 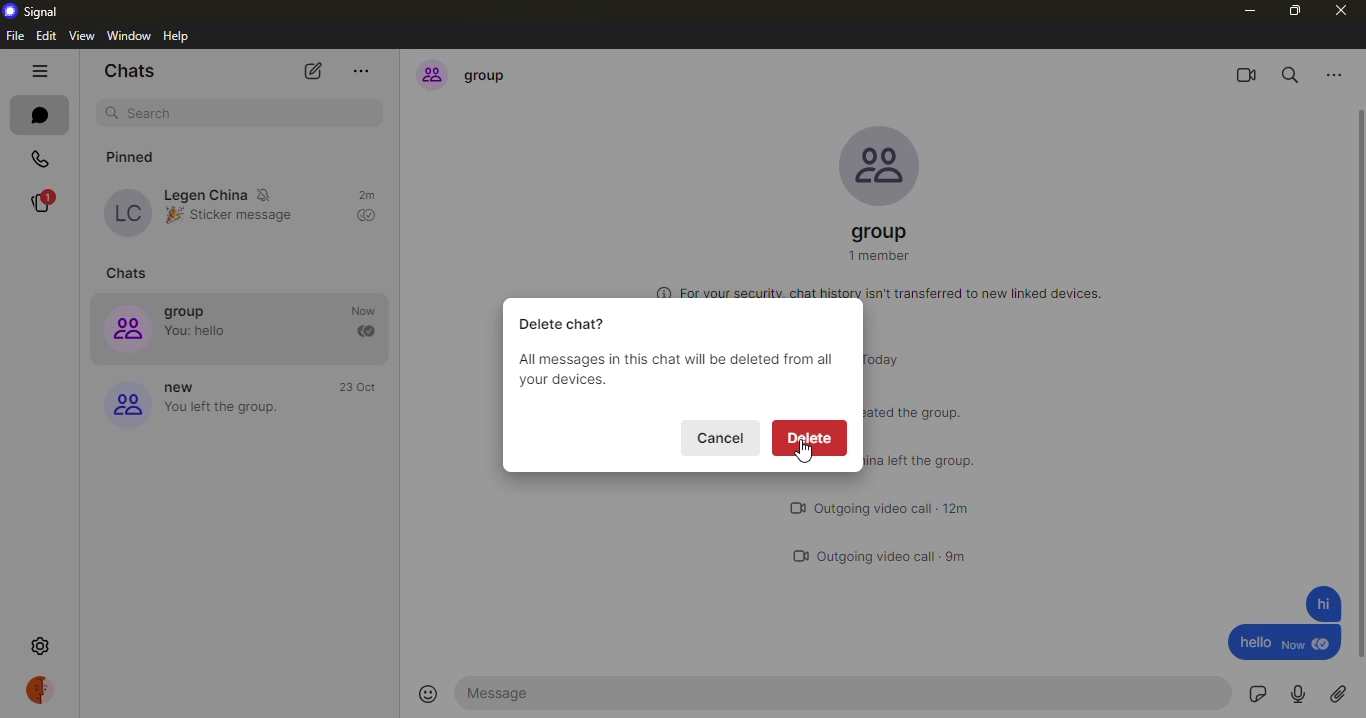 What do you see at coordinates (512, 694) in the screenshot?
I see `message` at bounding box center [512, 694].